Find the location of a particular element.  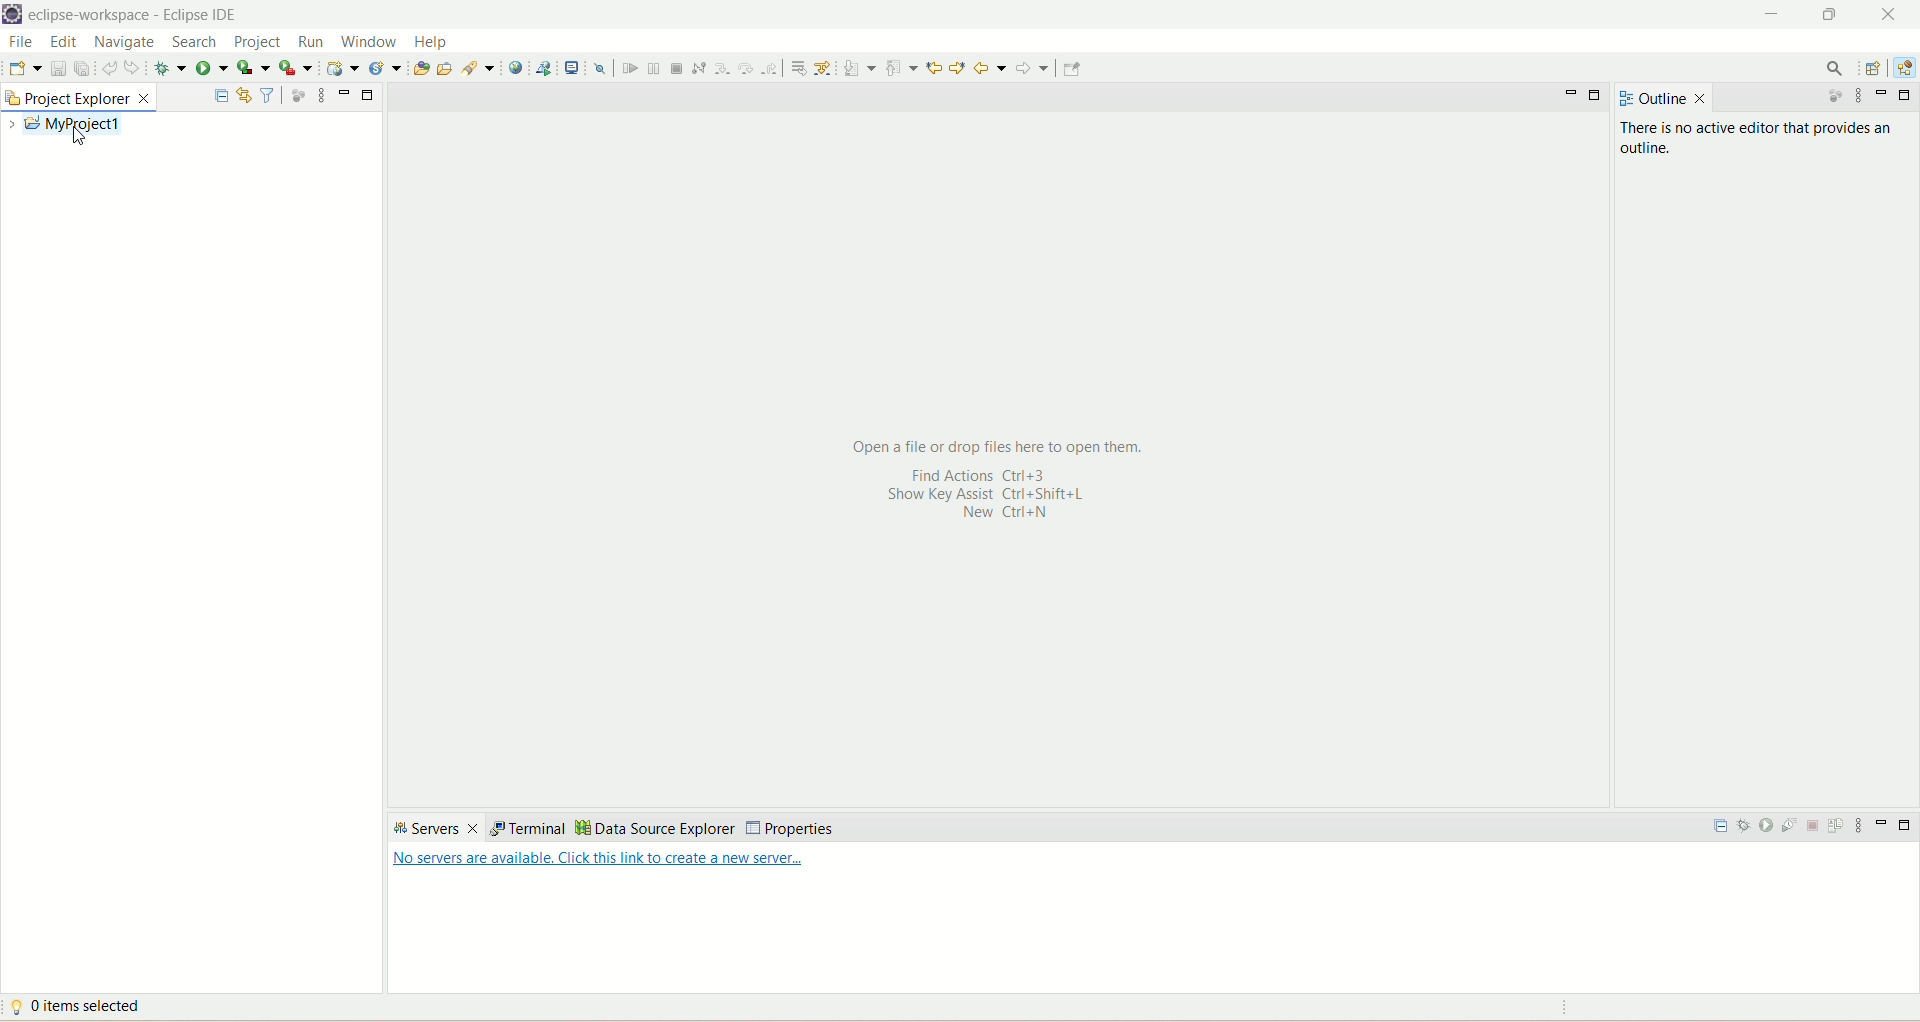

launch a web service project is located at coordinates (548, 67).